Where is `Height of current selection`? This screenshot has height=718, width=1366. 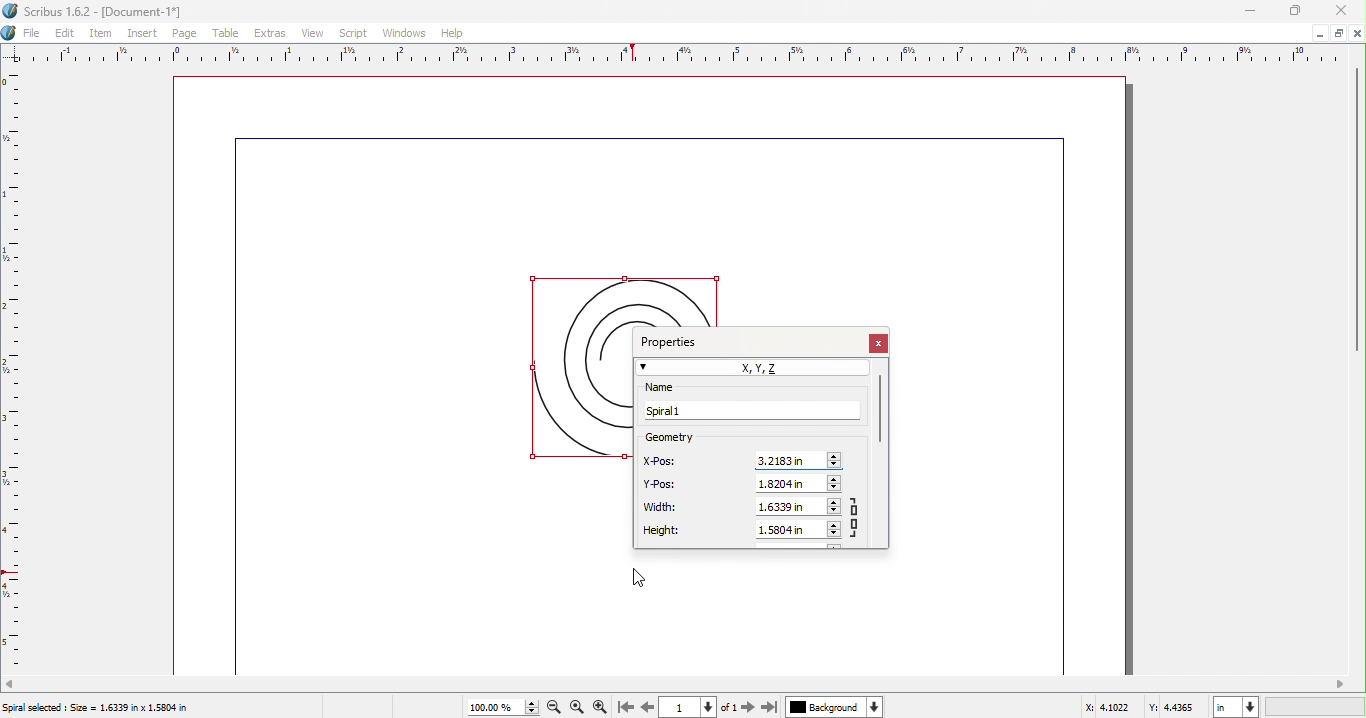
Height of current selection is located at coordinates (790, 530).